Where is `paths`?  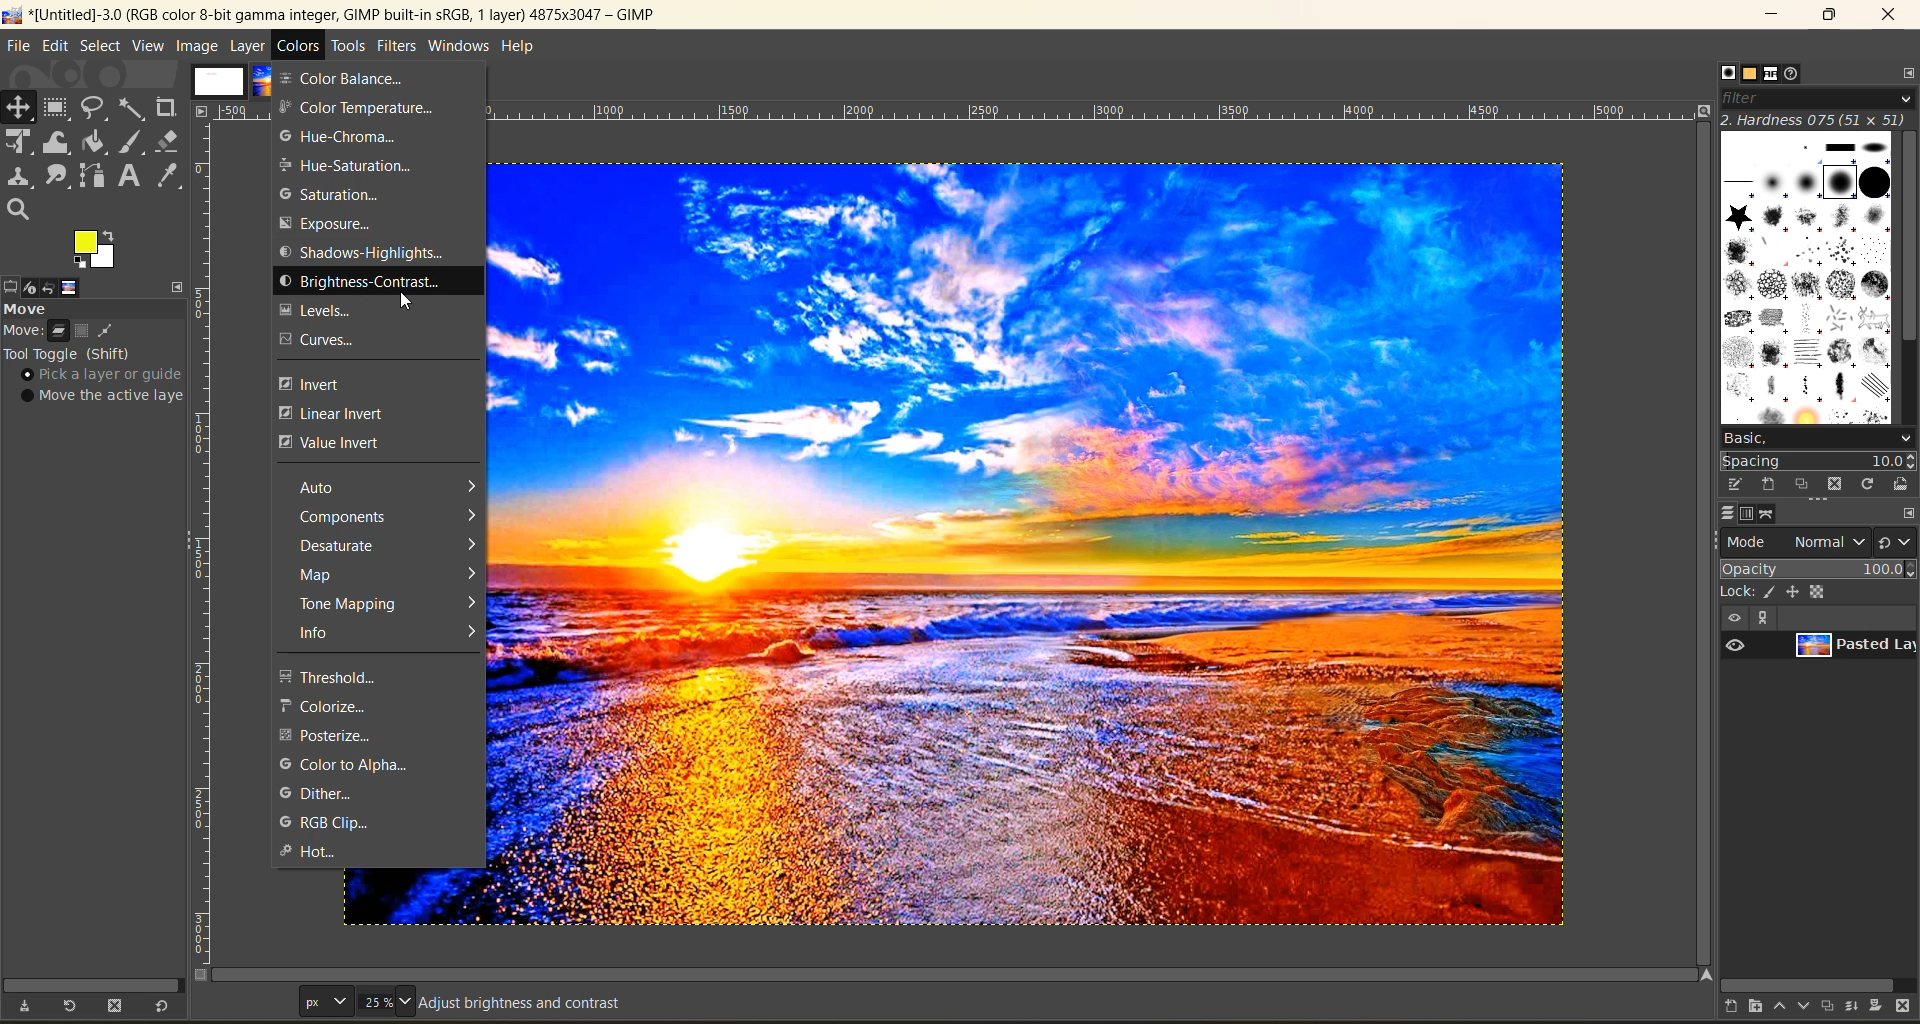
paths is located at coordinates (1769, 515).